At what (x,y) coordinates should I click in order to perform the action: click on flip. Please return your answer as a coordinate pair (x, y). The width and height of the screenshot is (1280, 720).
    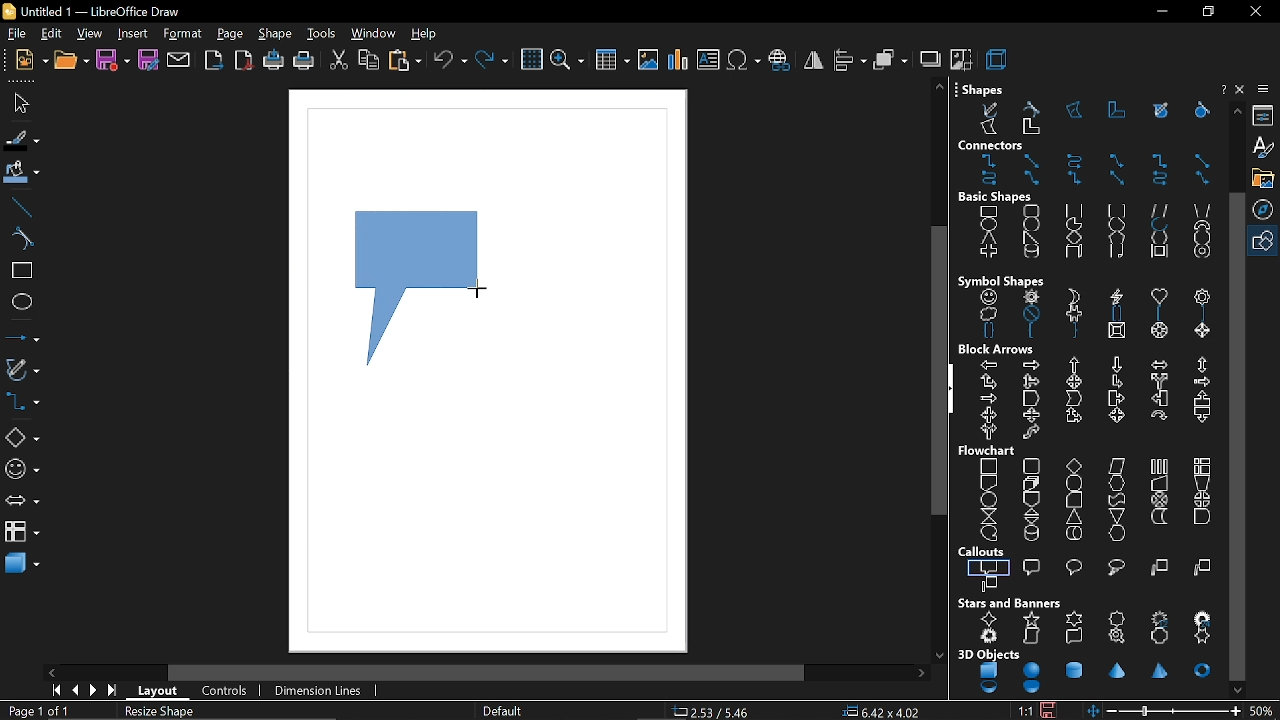
    Looking at the image, I should click on (814, 61).